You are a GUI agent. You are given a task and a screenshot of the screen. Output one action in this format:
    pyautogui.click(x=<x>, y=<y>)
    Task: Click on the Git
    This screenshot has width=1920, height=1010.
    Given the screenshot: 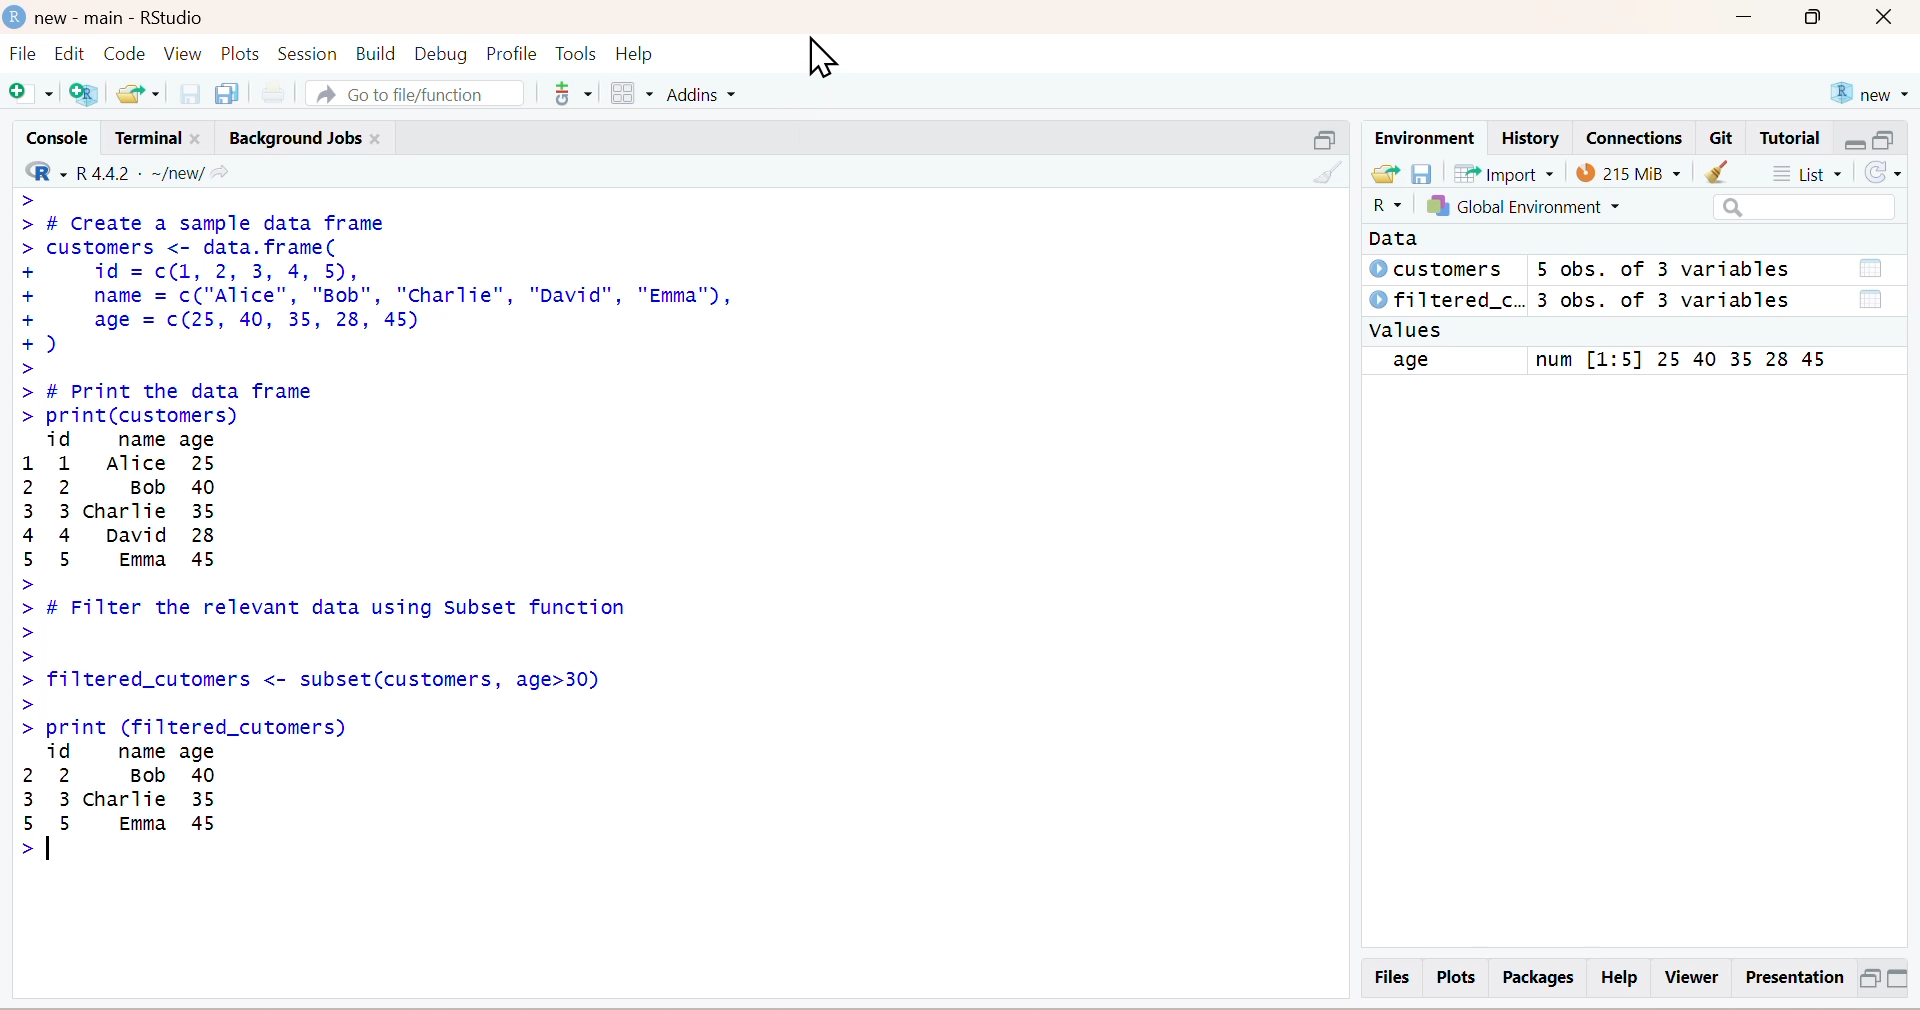 What is the action you would take?
    pyautogui.click(x=1723, y=139)
    